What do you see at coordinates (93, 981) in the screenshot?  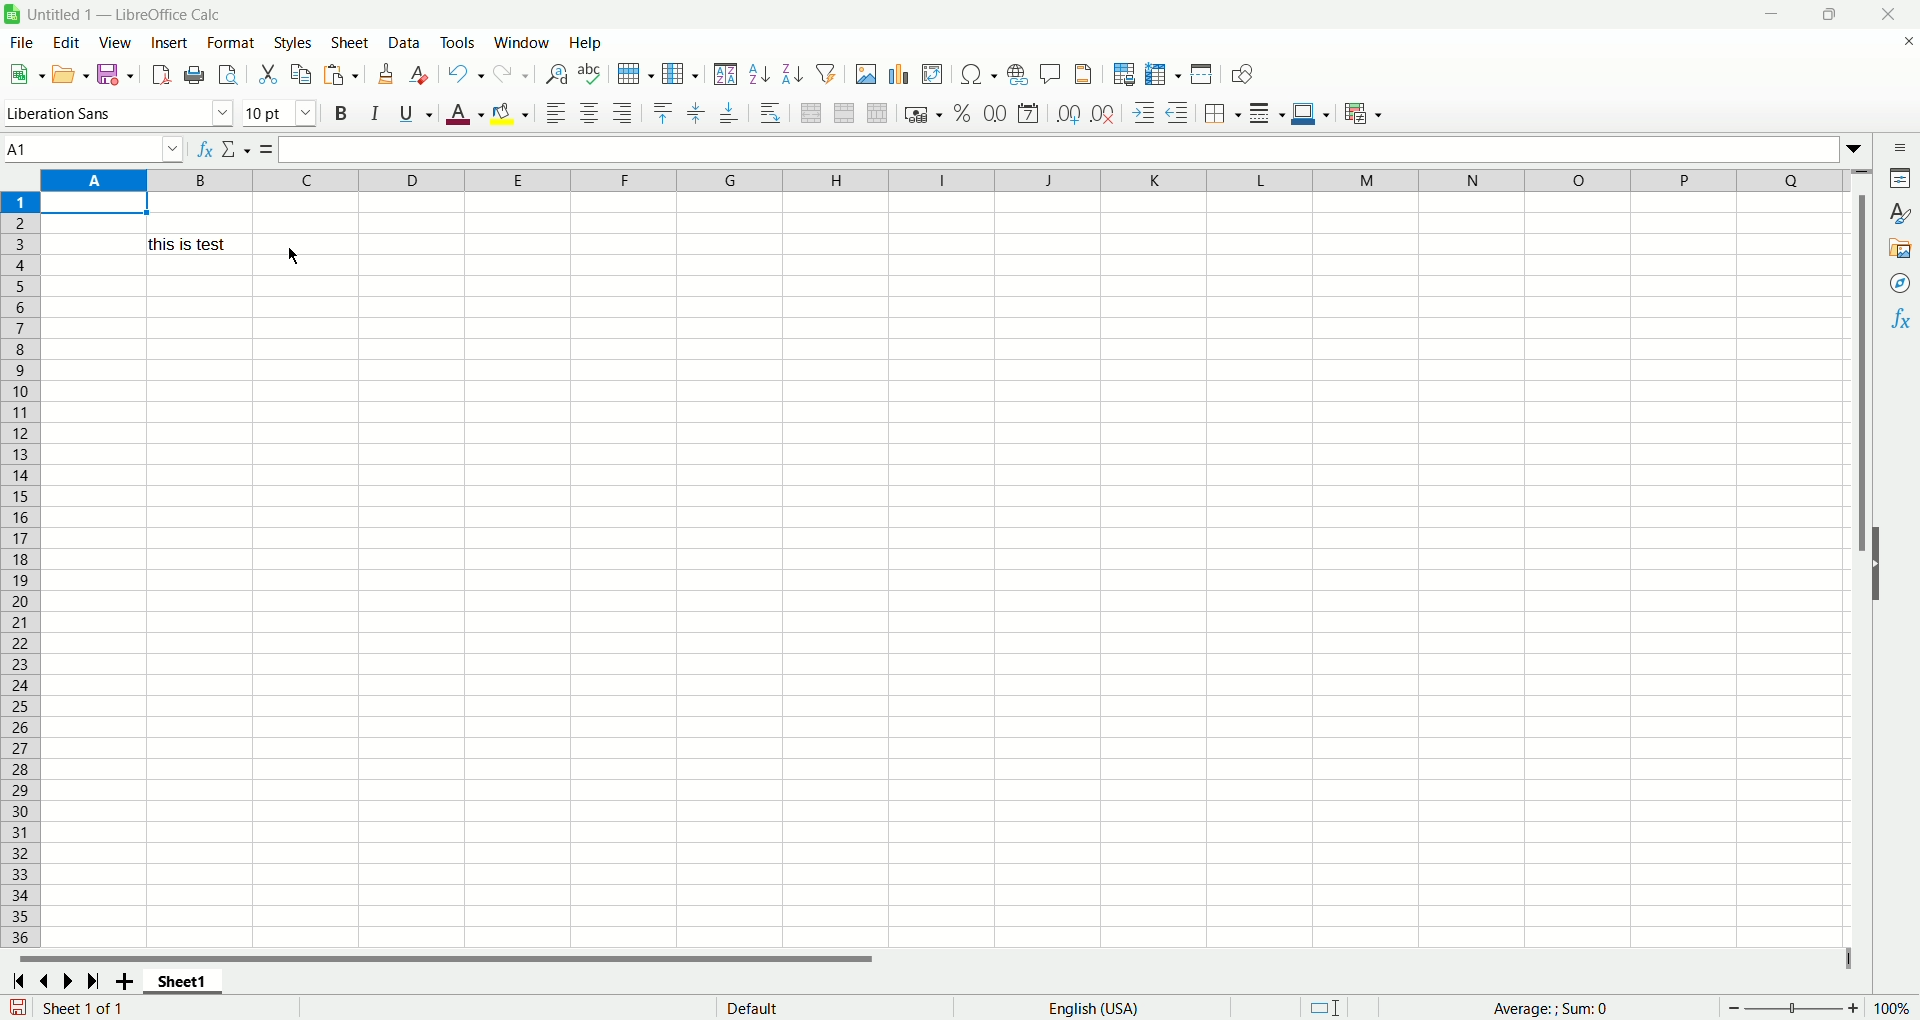 I see `last sheet` at bounding box center [93, 981].